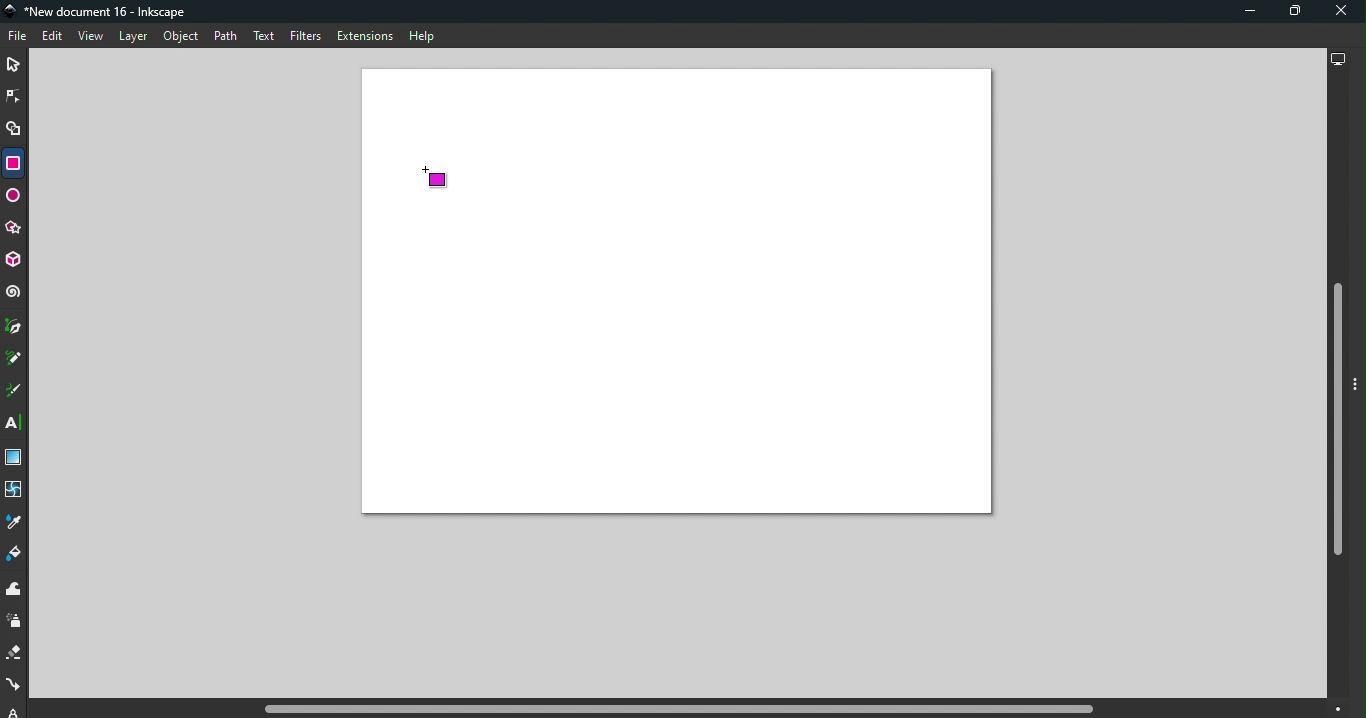 The image size is (1366, 718). Describe the element at coordinates (422, 36) in the screenshot. I see `Help` at that location.